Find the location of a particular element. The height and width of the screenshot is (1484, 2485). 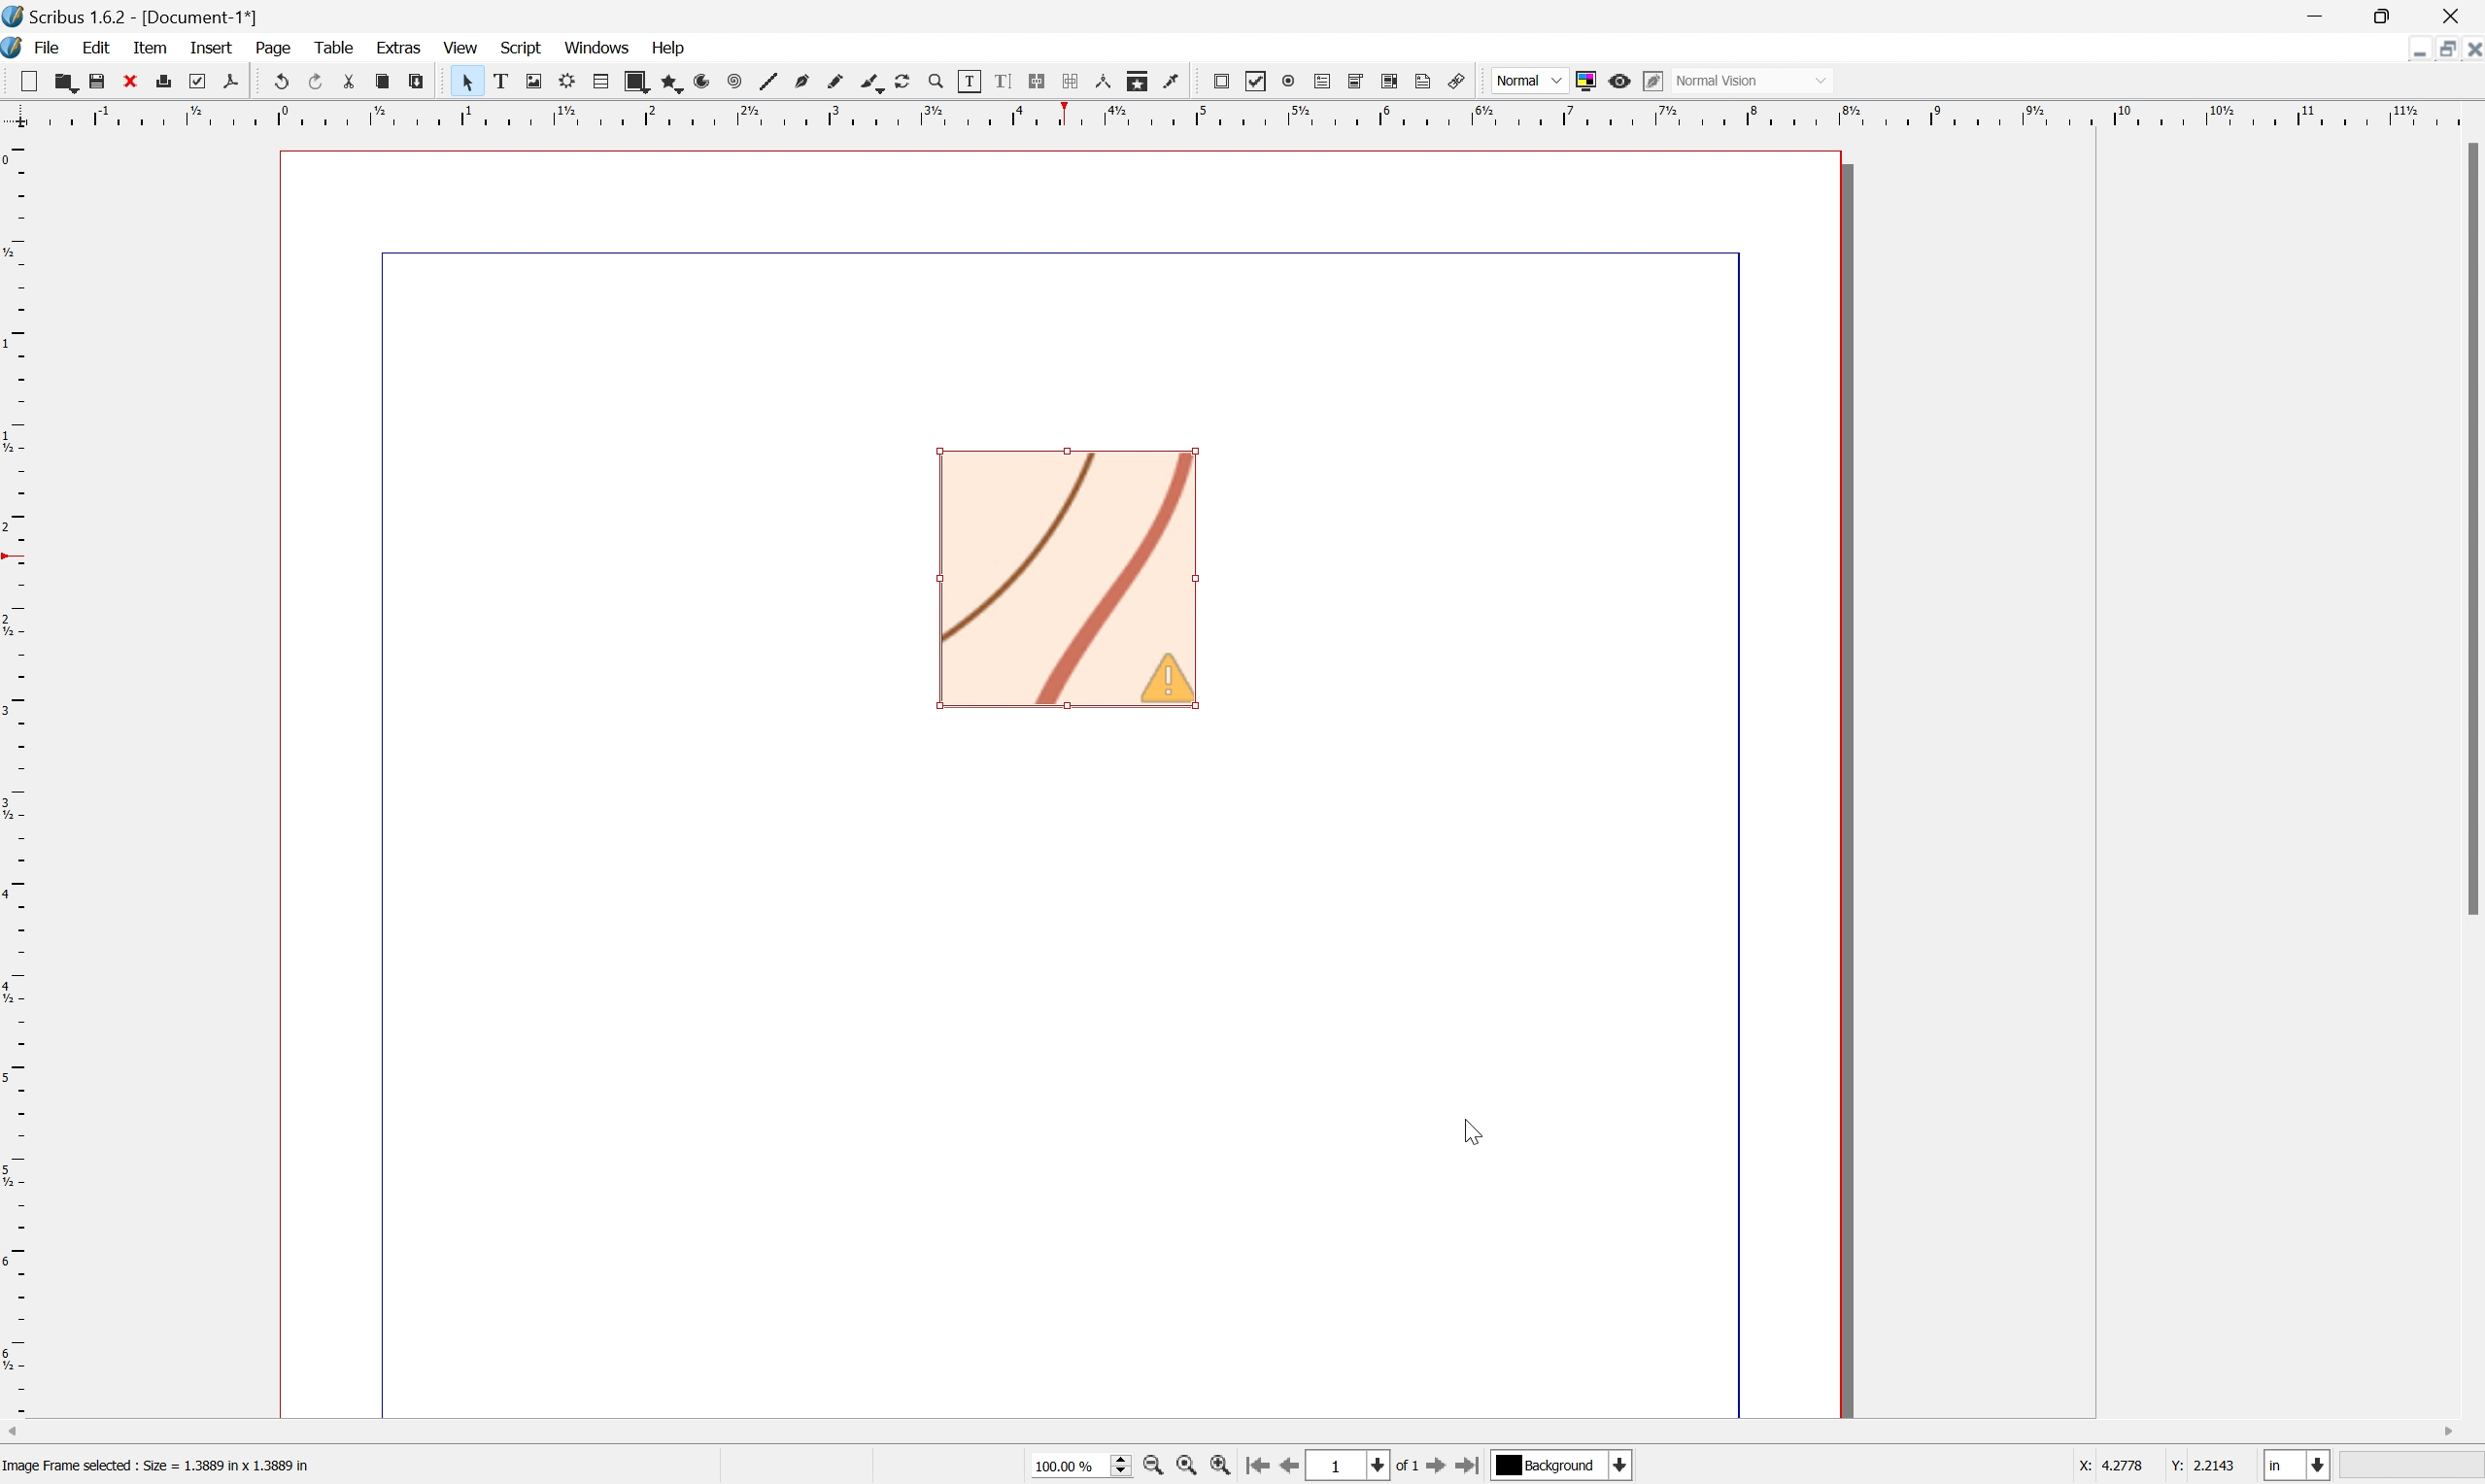

Edit contents of frame is located at coordinates (974, 83).